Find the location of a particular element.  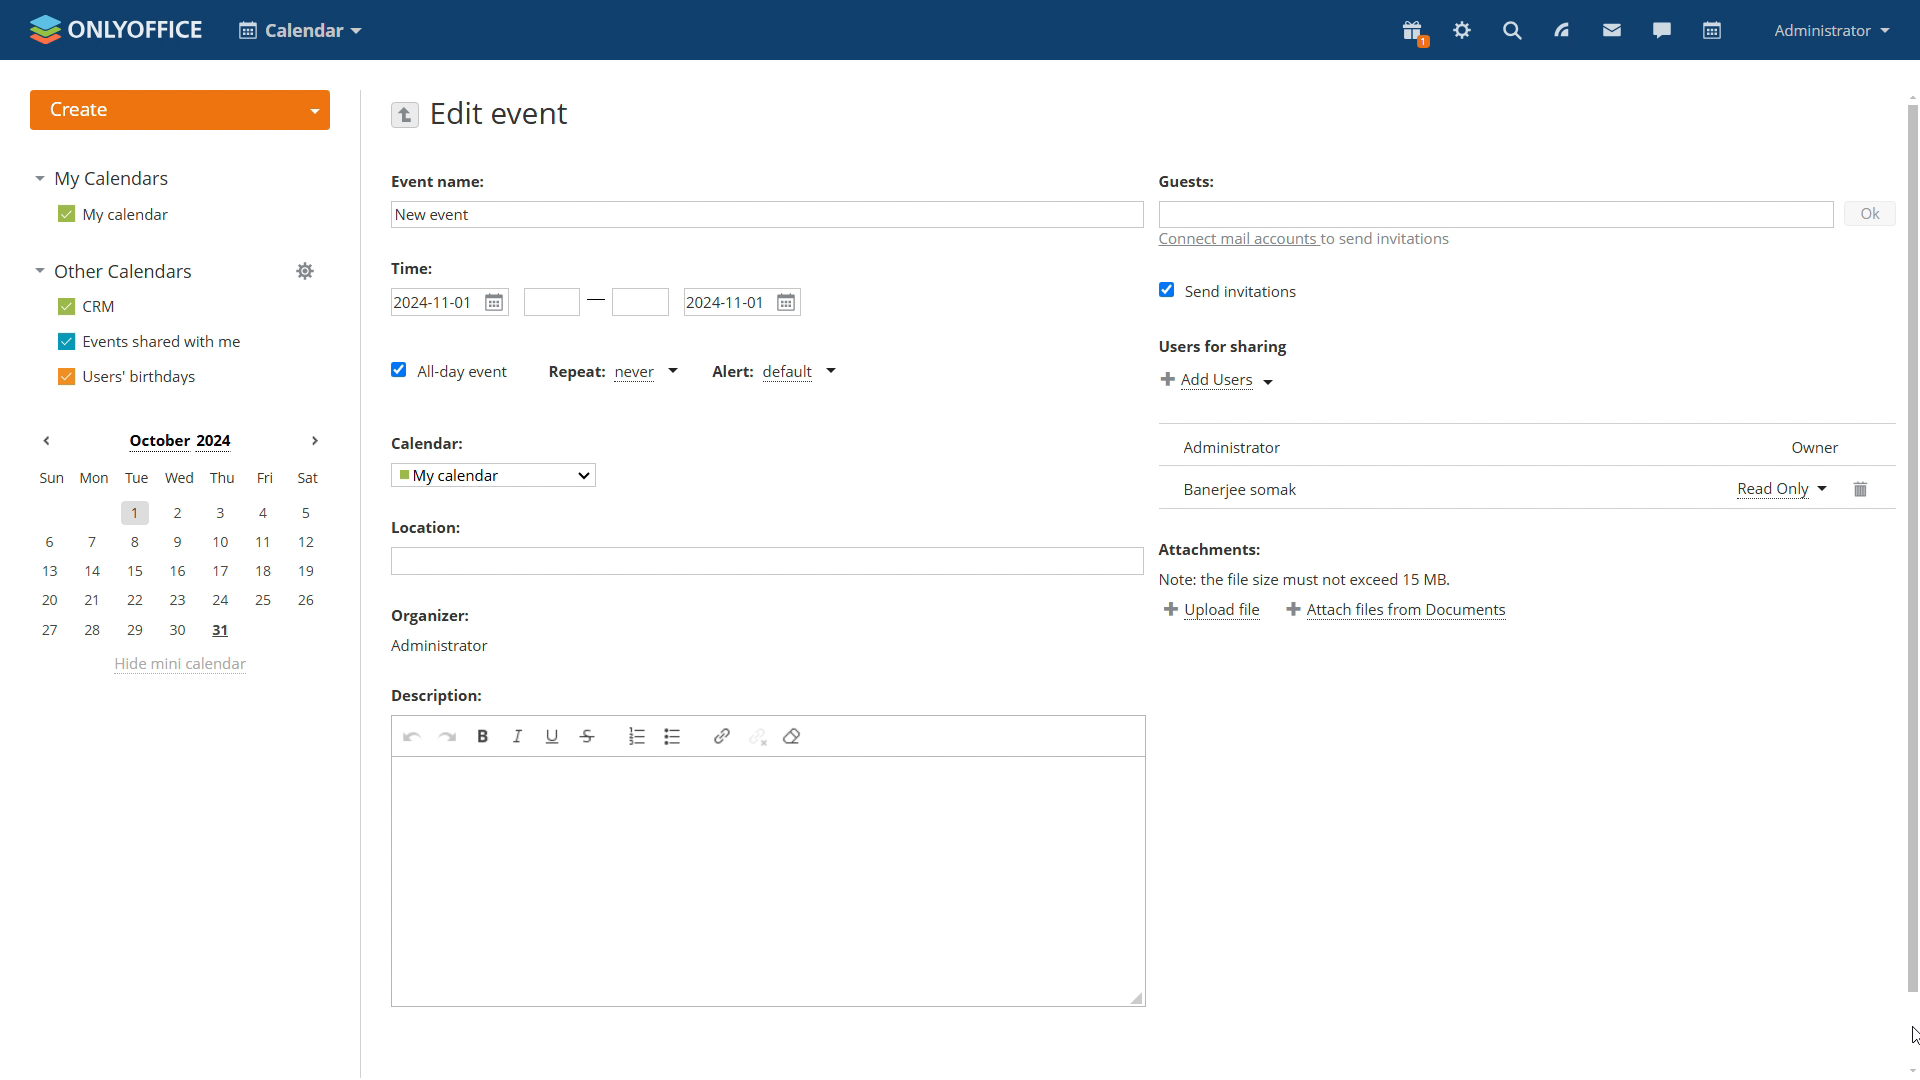

Users for sharing is located at coordinates (1223, 348).